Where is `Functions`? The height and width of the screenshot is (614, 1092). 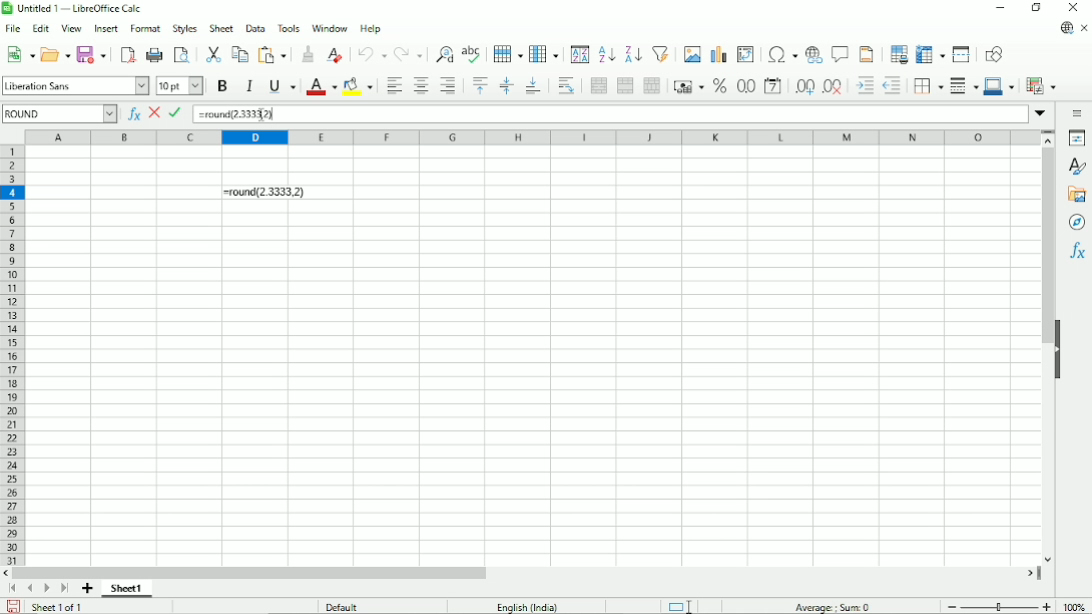 Functions is located at coordinates (1077, 251).